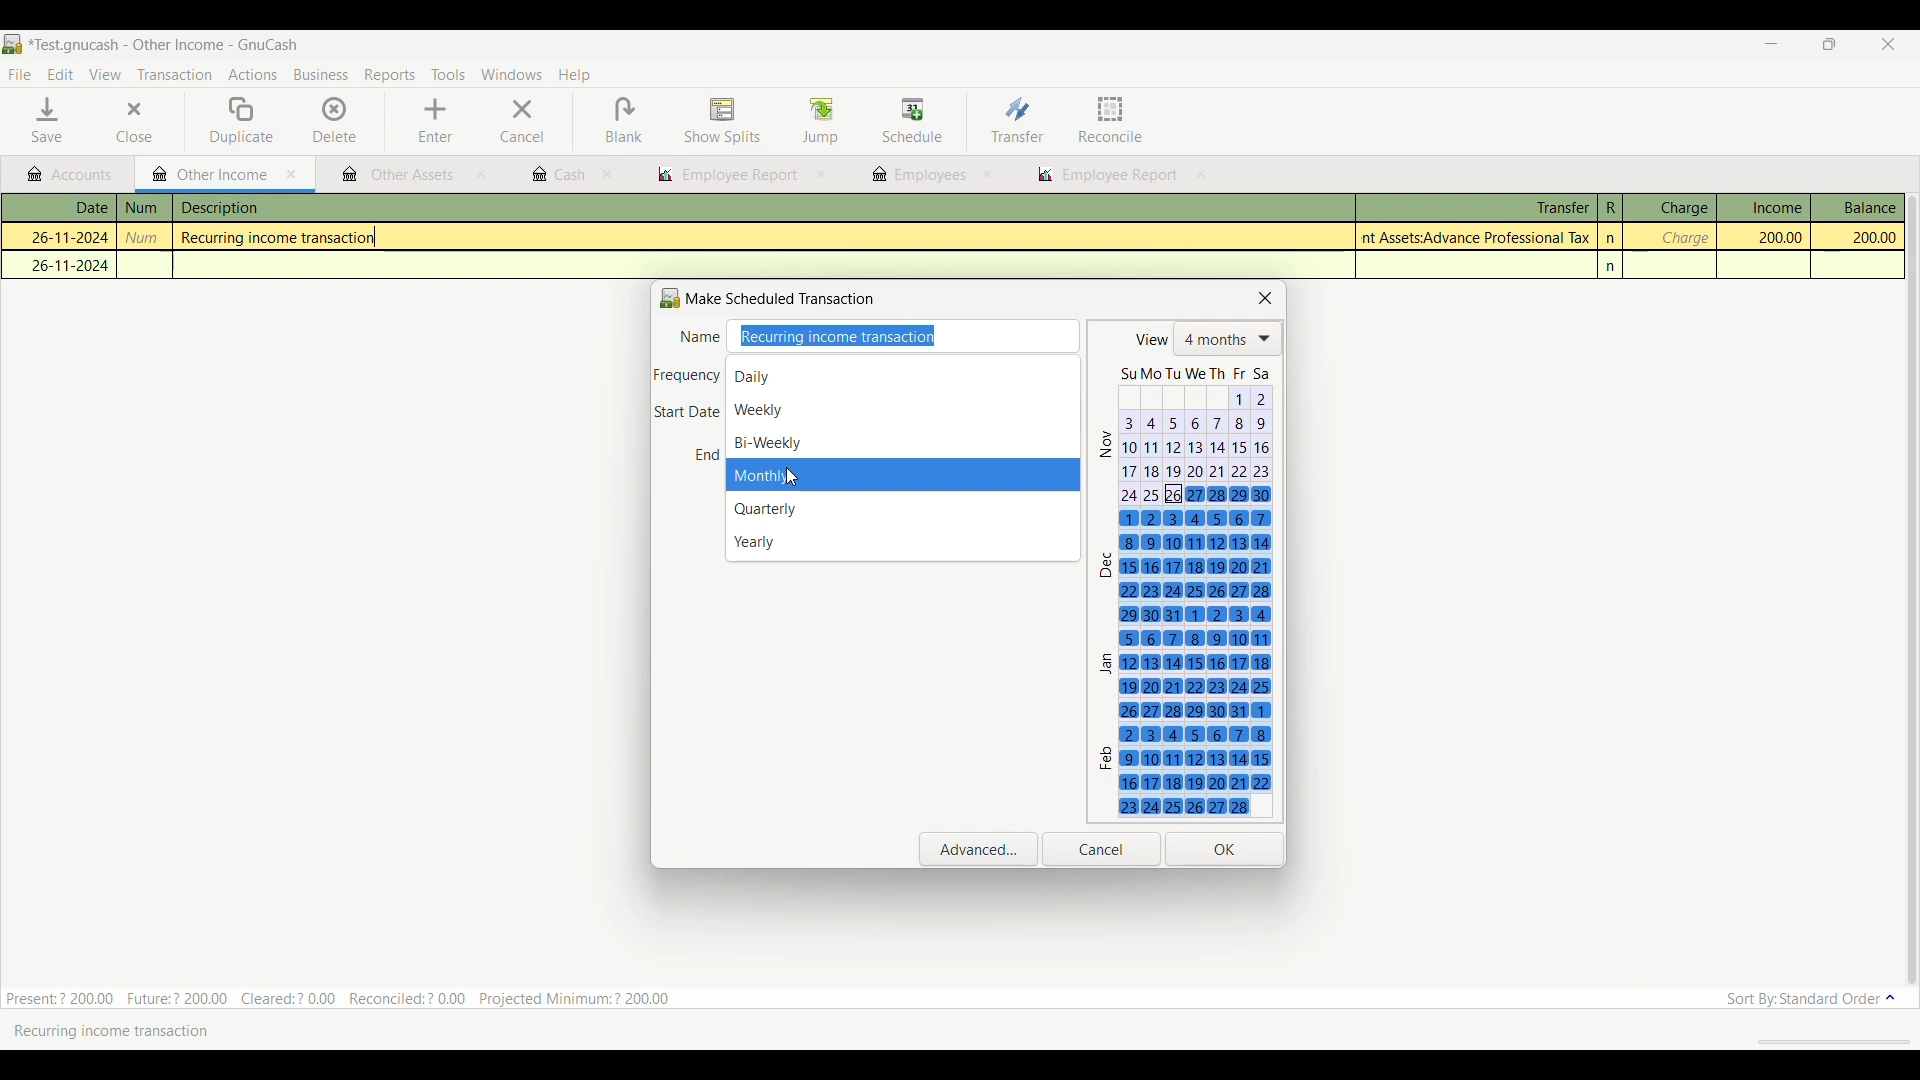 The image size is (1920, 1080). What do you see at coordinates (252, 77) in the screenshot?
I see `Actions menu` at bounding box center [252, 77].